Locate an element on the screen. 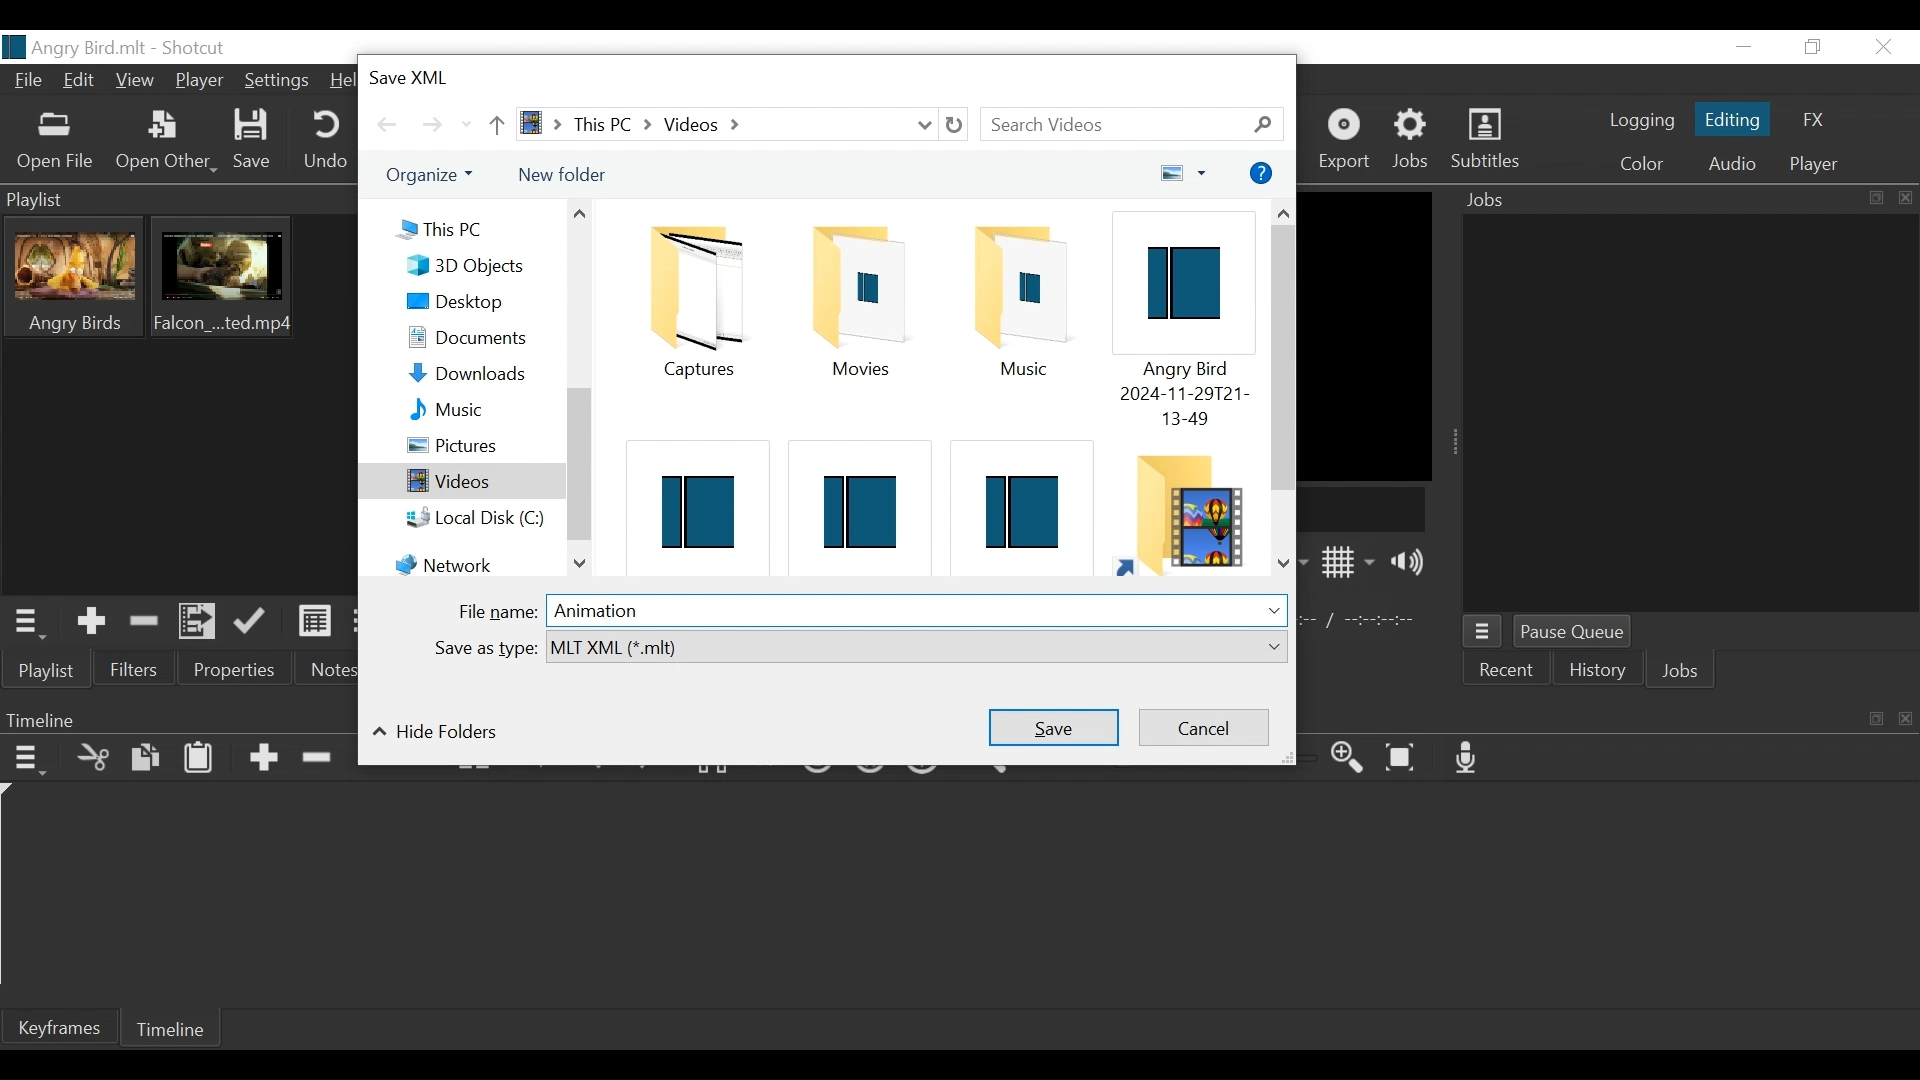  Player is located at coordinates (197, 83).